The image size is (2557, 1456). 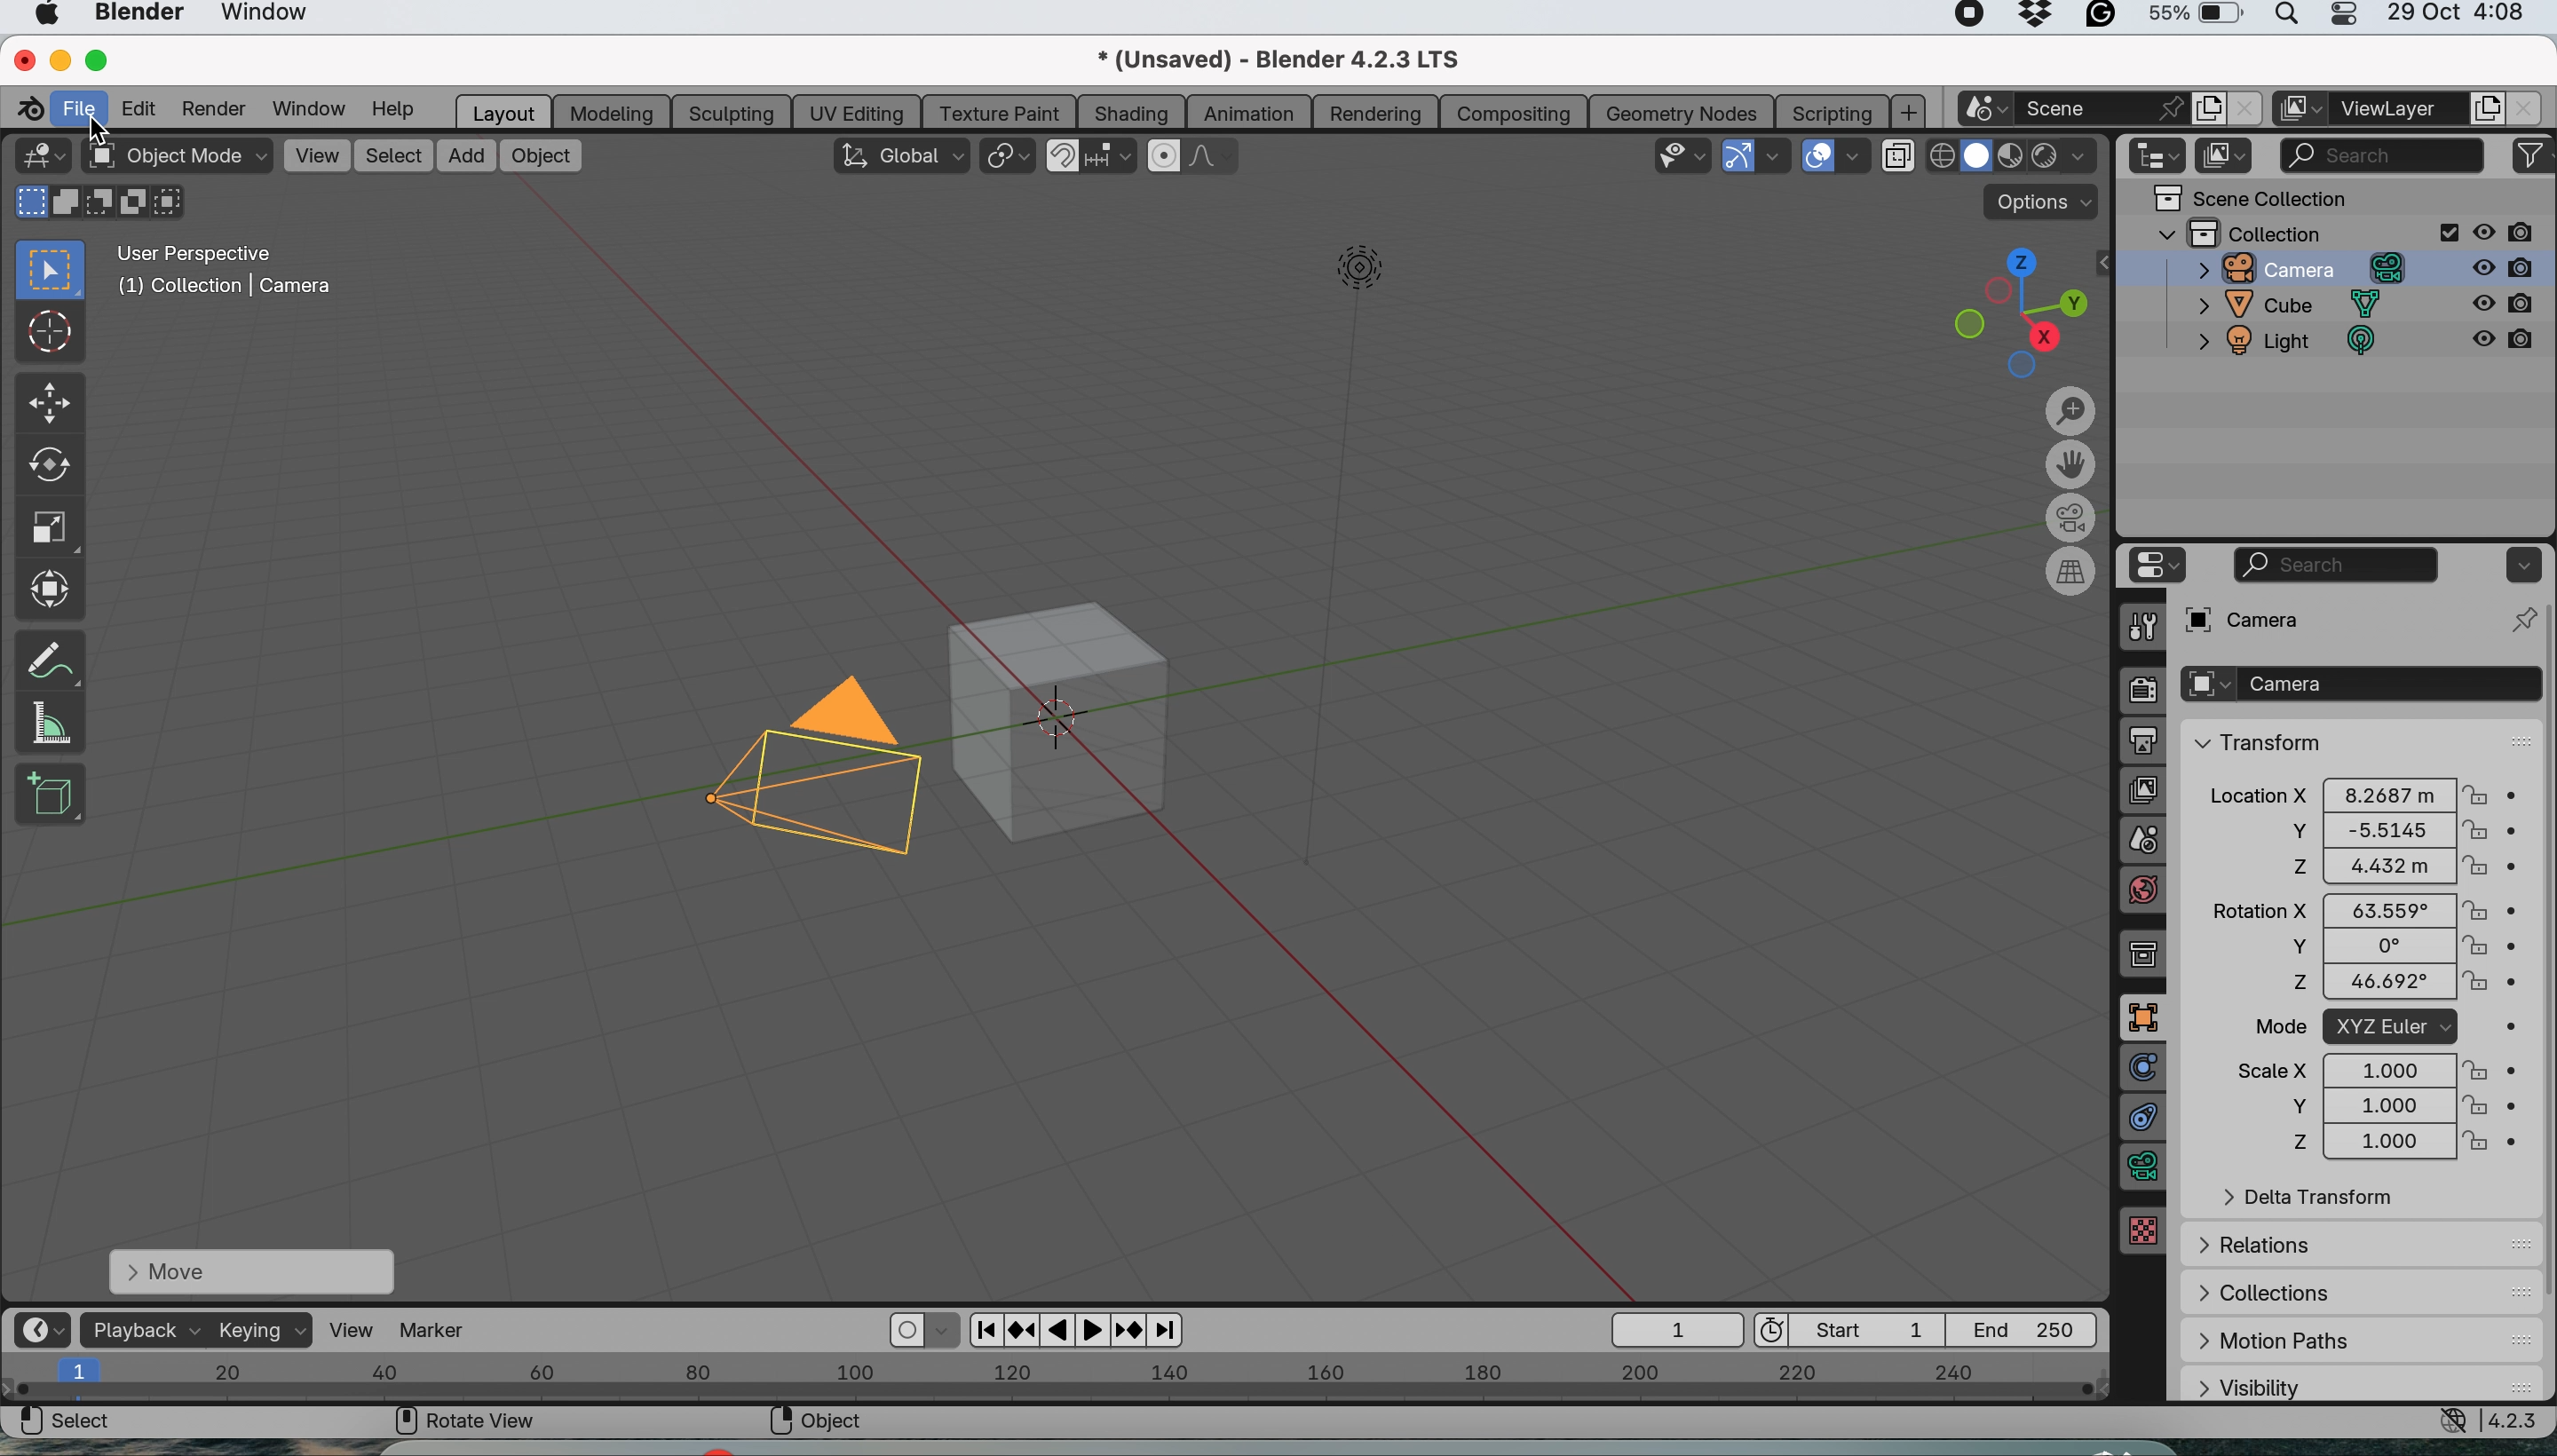 I want to click on window, so click(x=313, y=108).